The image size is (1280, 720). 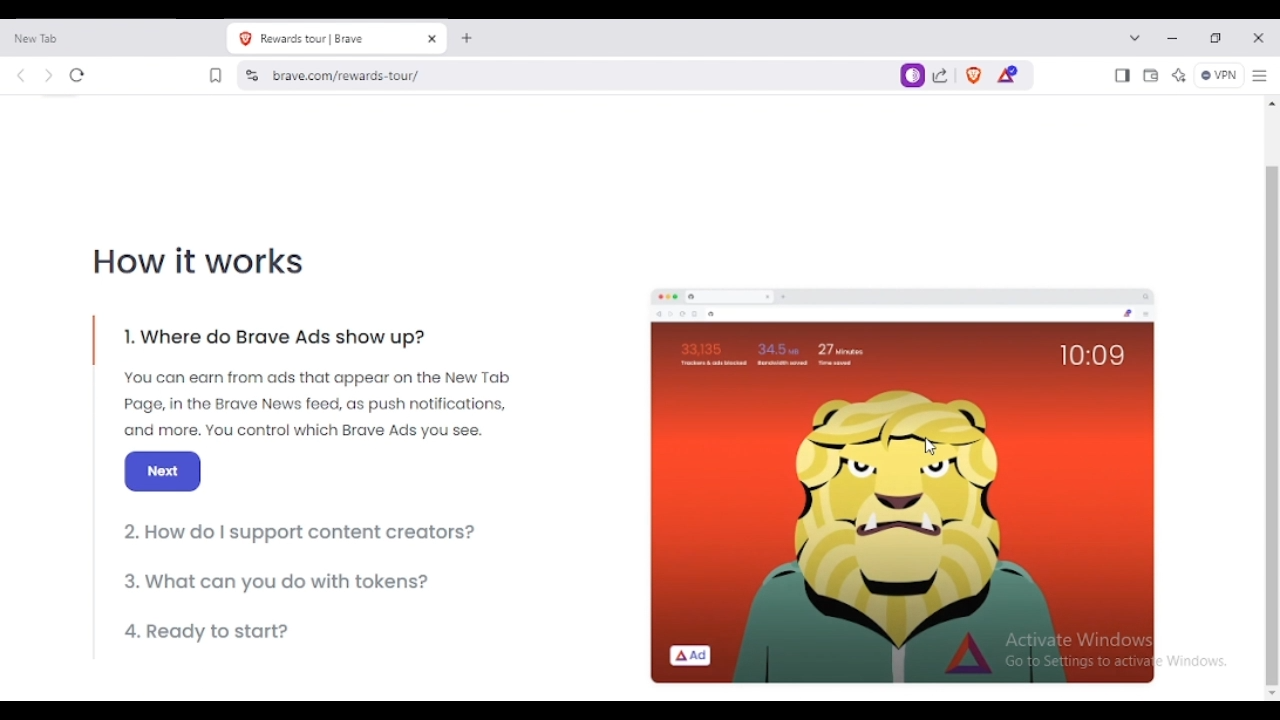 I want to click on 1. Where do Brave Ads show up?, so click(x=280, y=341).